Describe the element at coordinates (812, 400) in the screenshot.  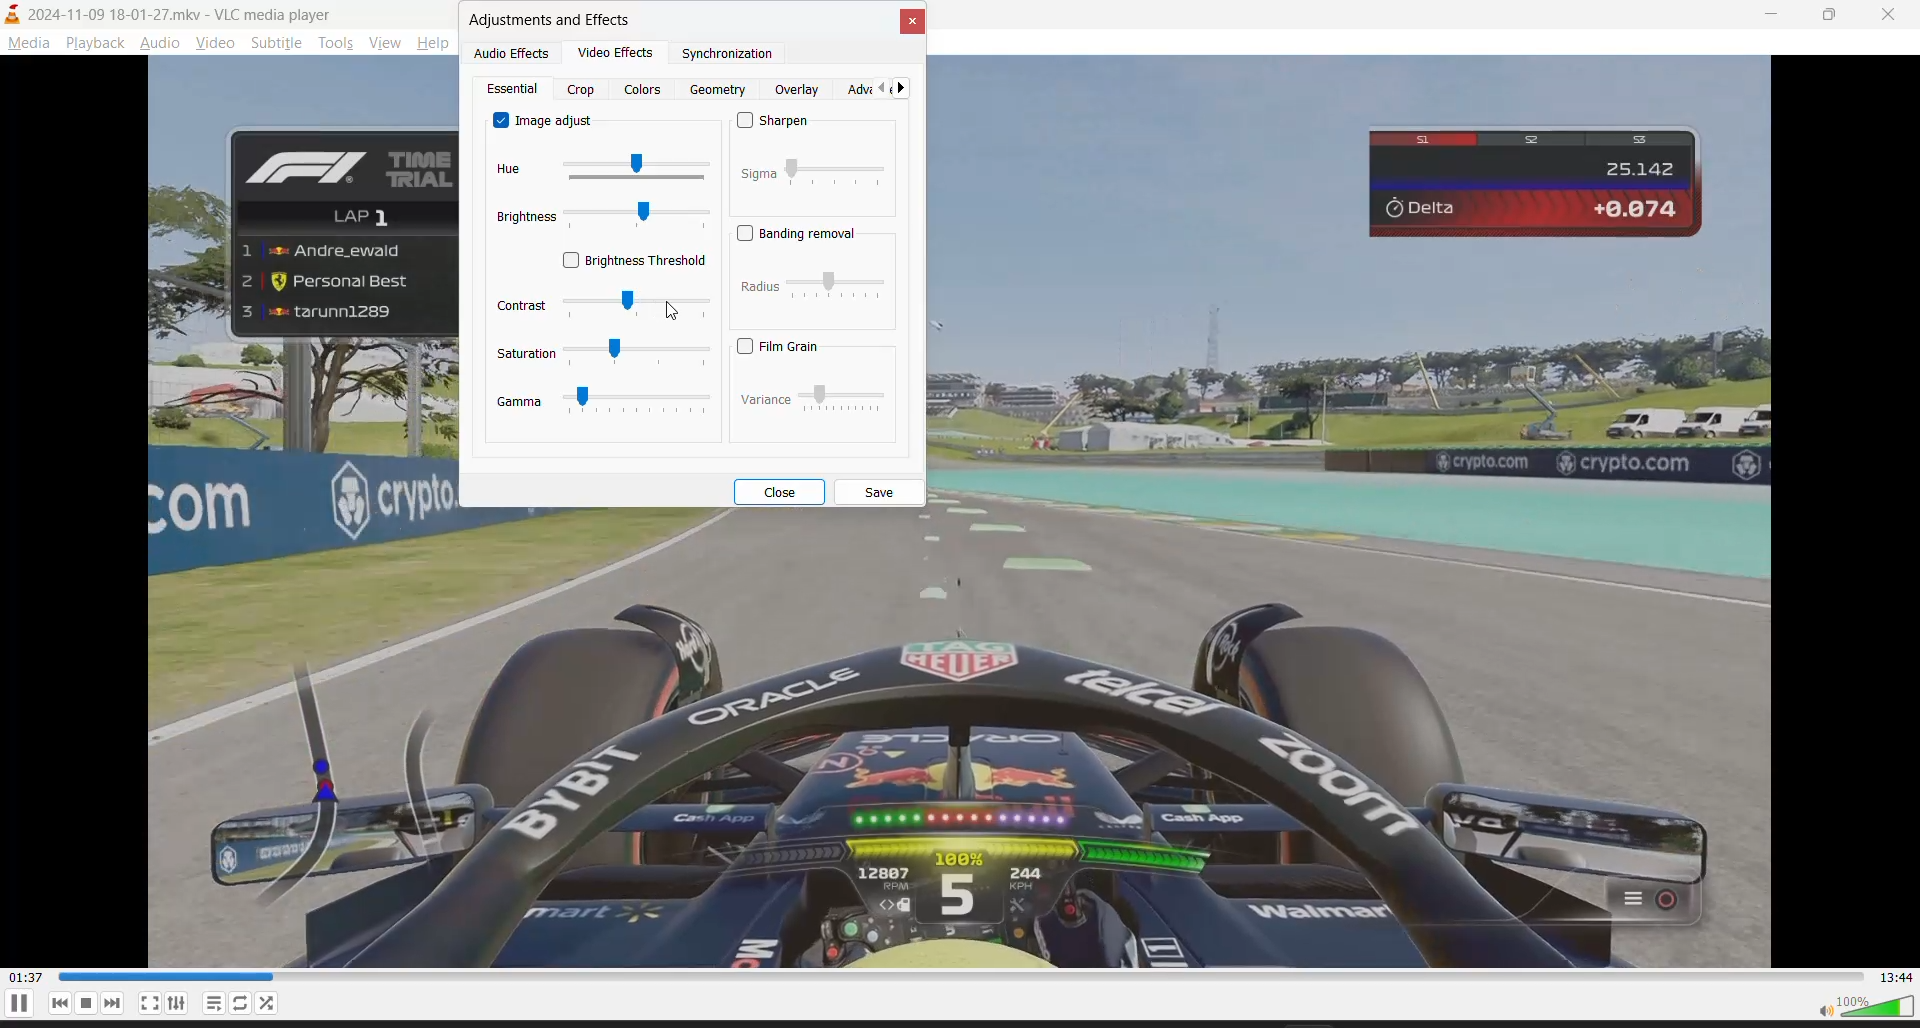
I see `variance` at that location.